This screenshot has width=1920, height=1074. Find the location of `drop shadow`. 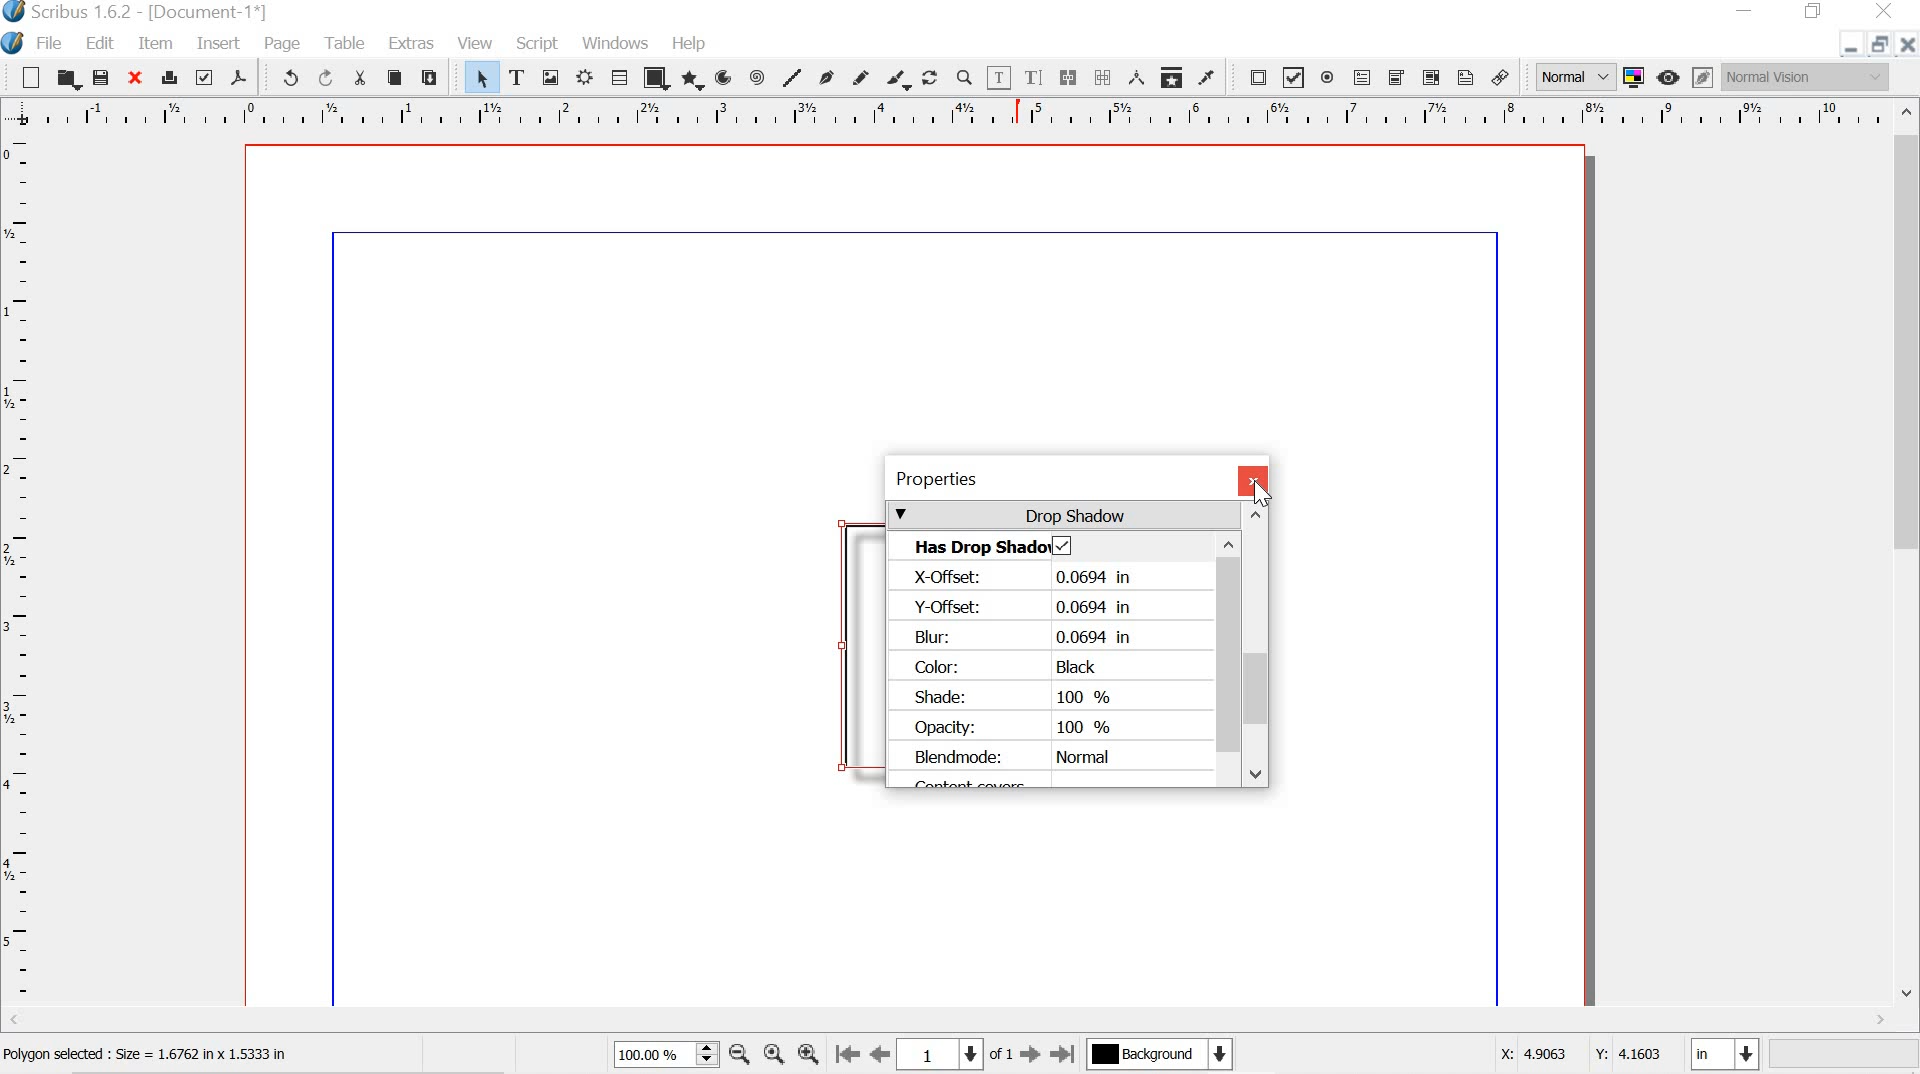

drop shadow is located at coordinates (1063, 515).